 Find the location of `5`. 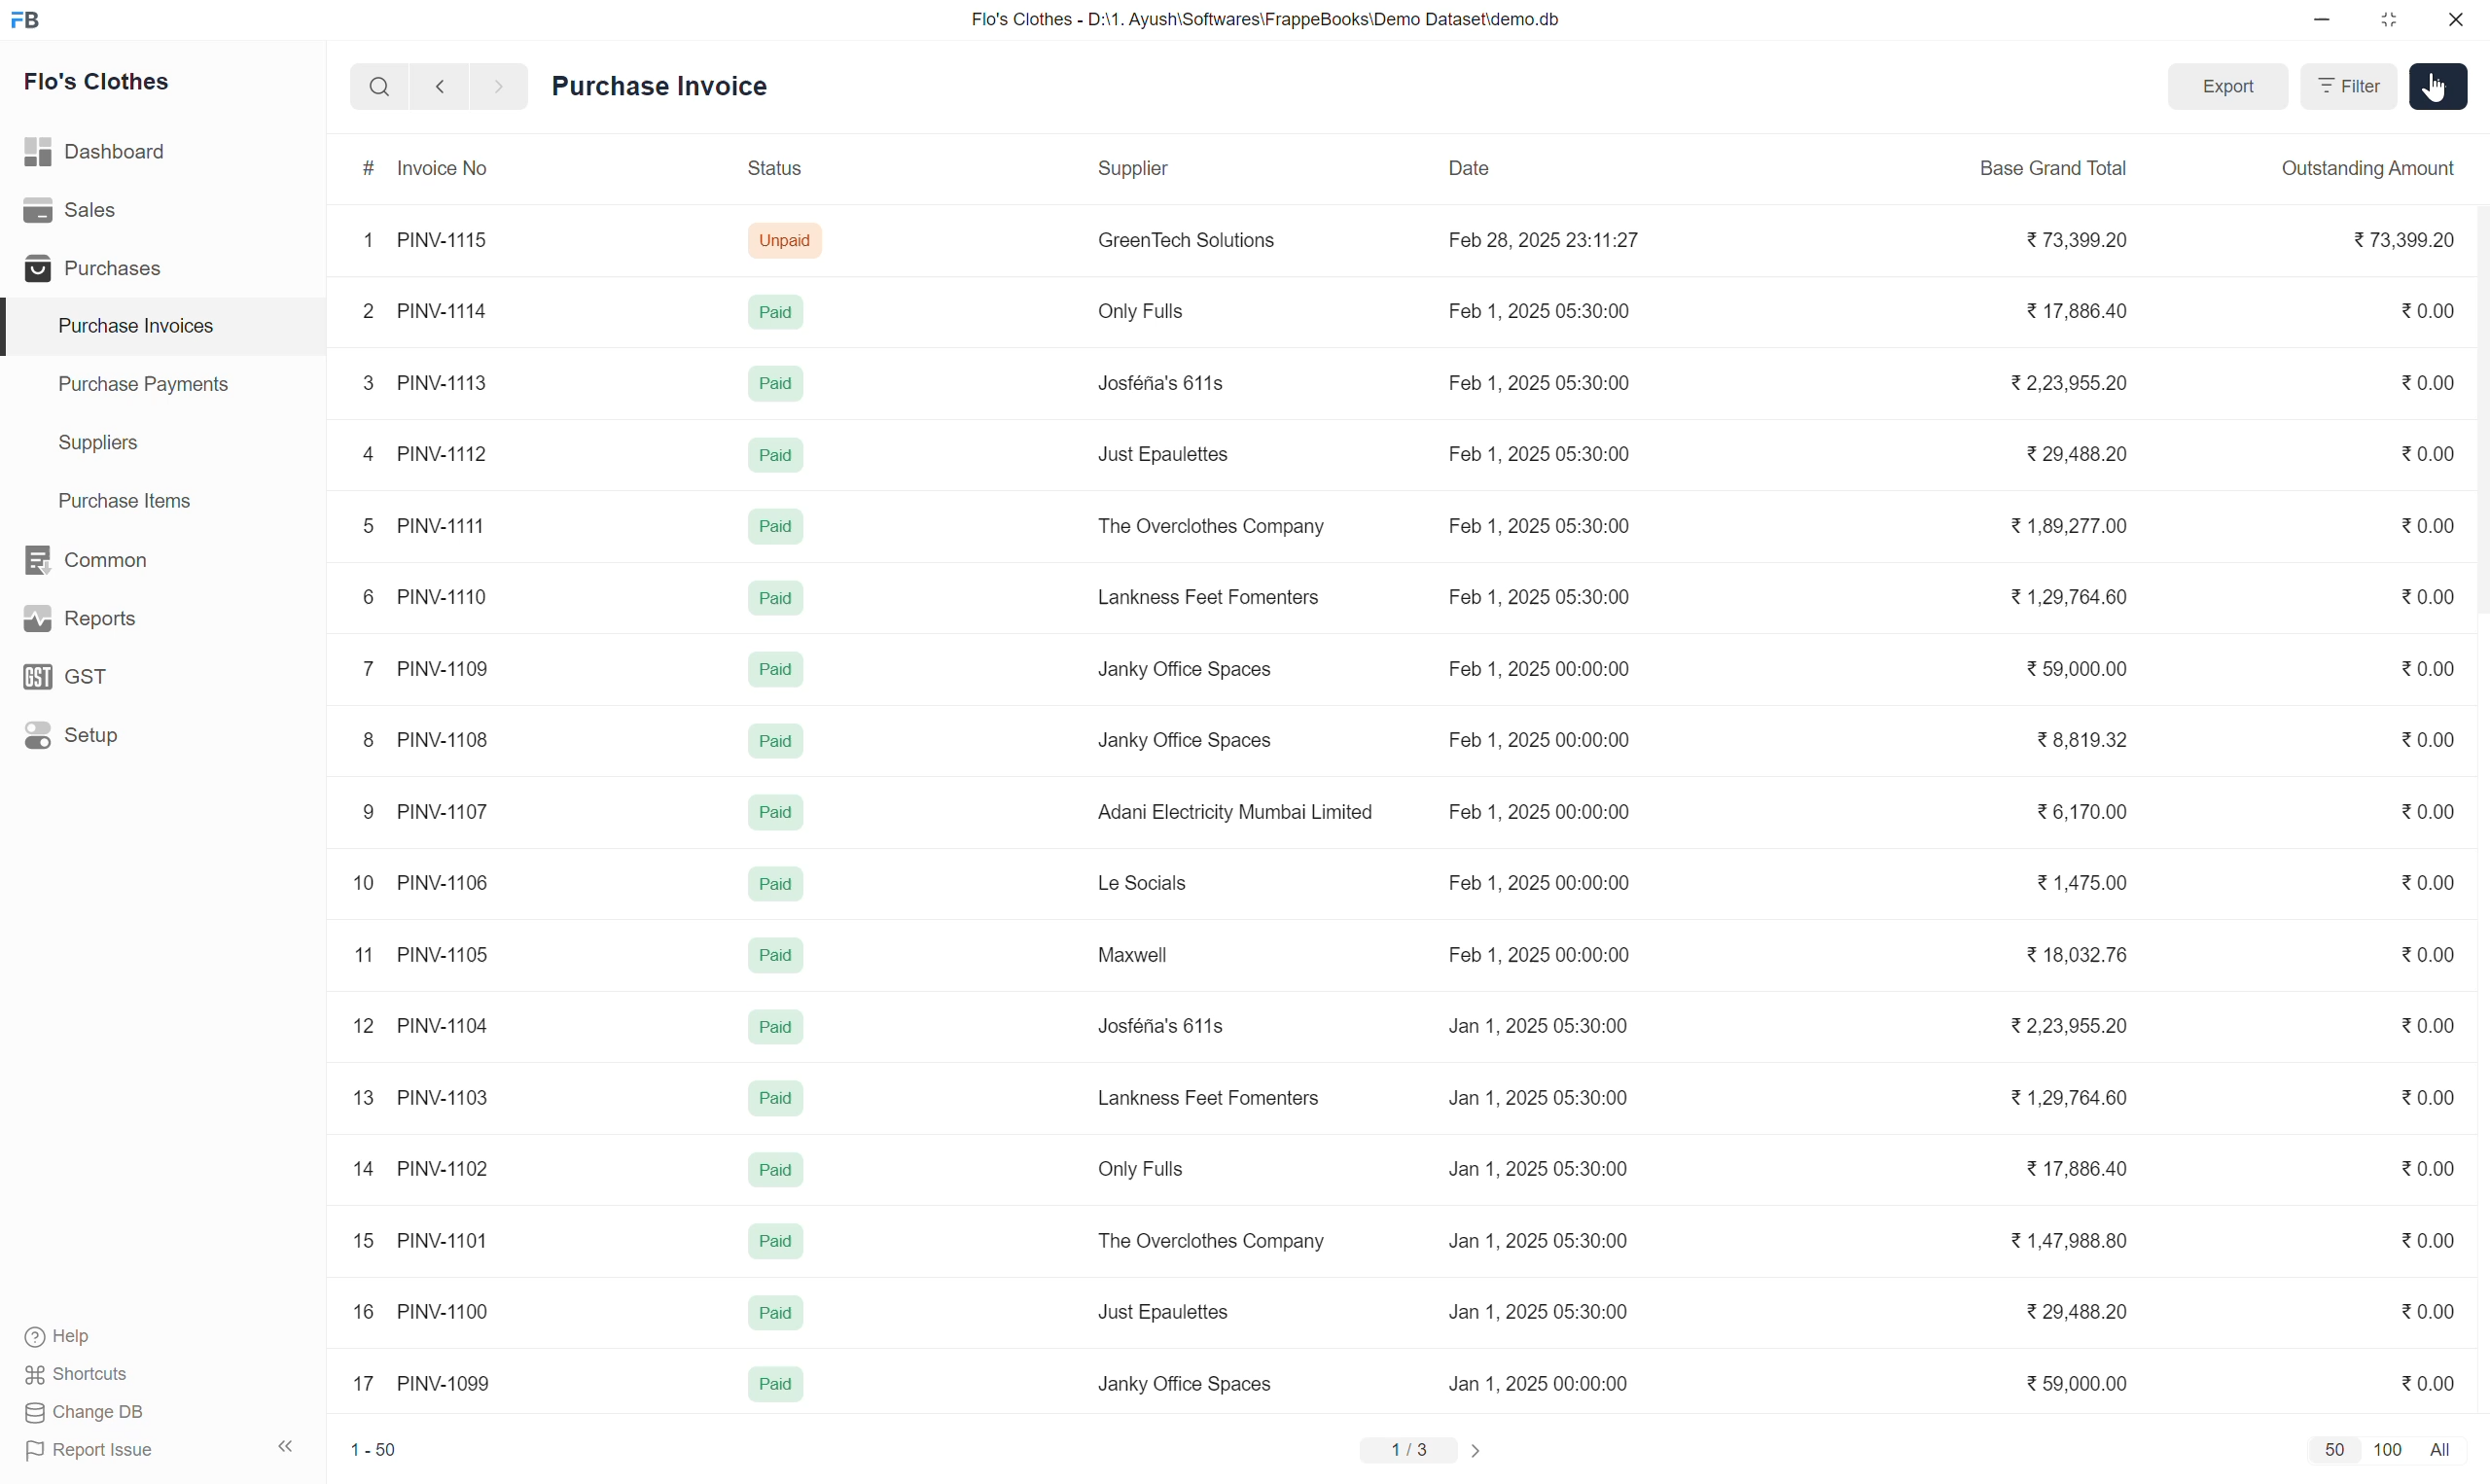

5 is located at coordinates (355, 523).